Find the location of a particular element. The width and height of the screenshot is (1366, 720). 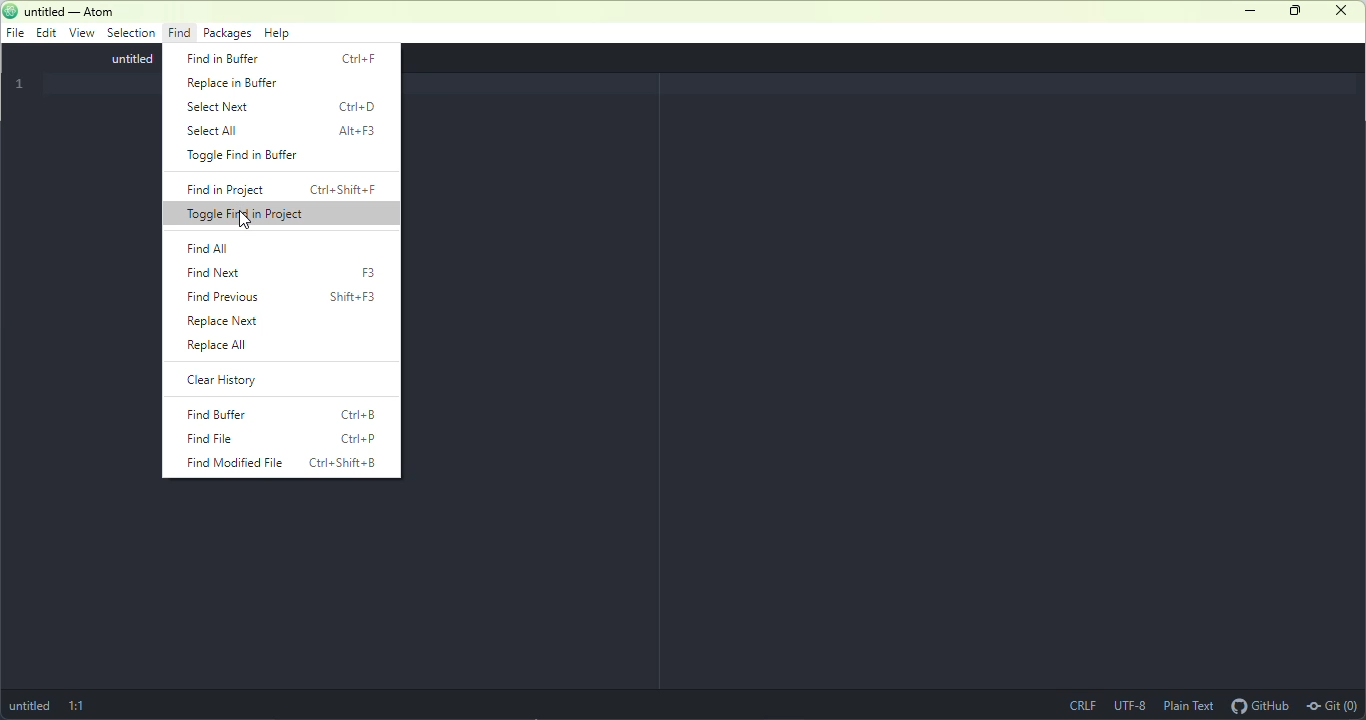

maximize is located at coordinates (1292, 10).